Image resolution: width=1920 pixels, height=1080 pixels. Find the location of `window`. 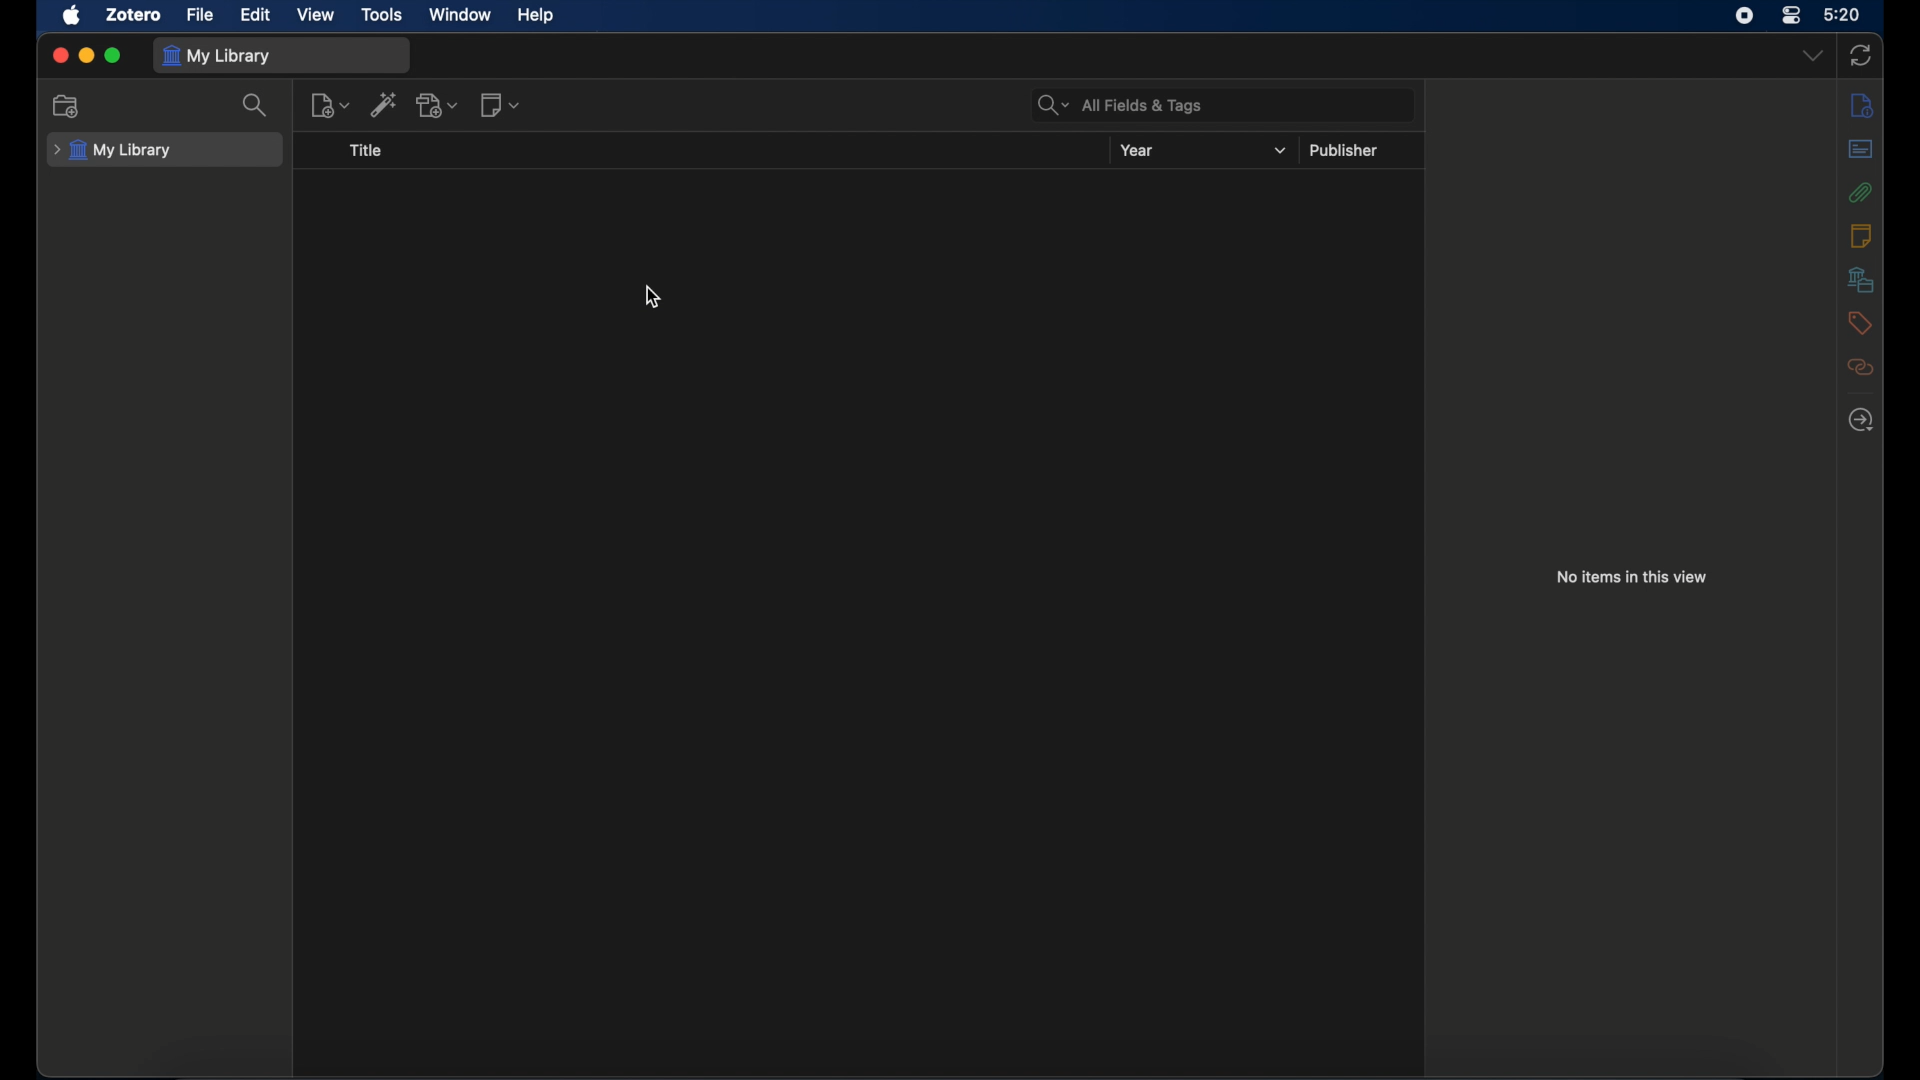

window is located at coordinates (460, 15).